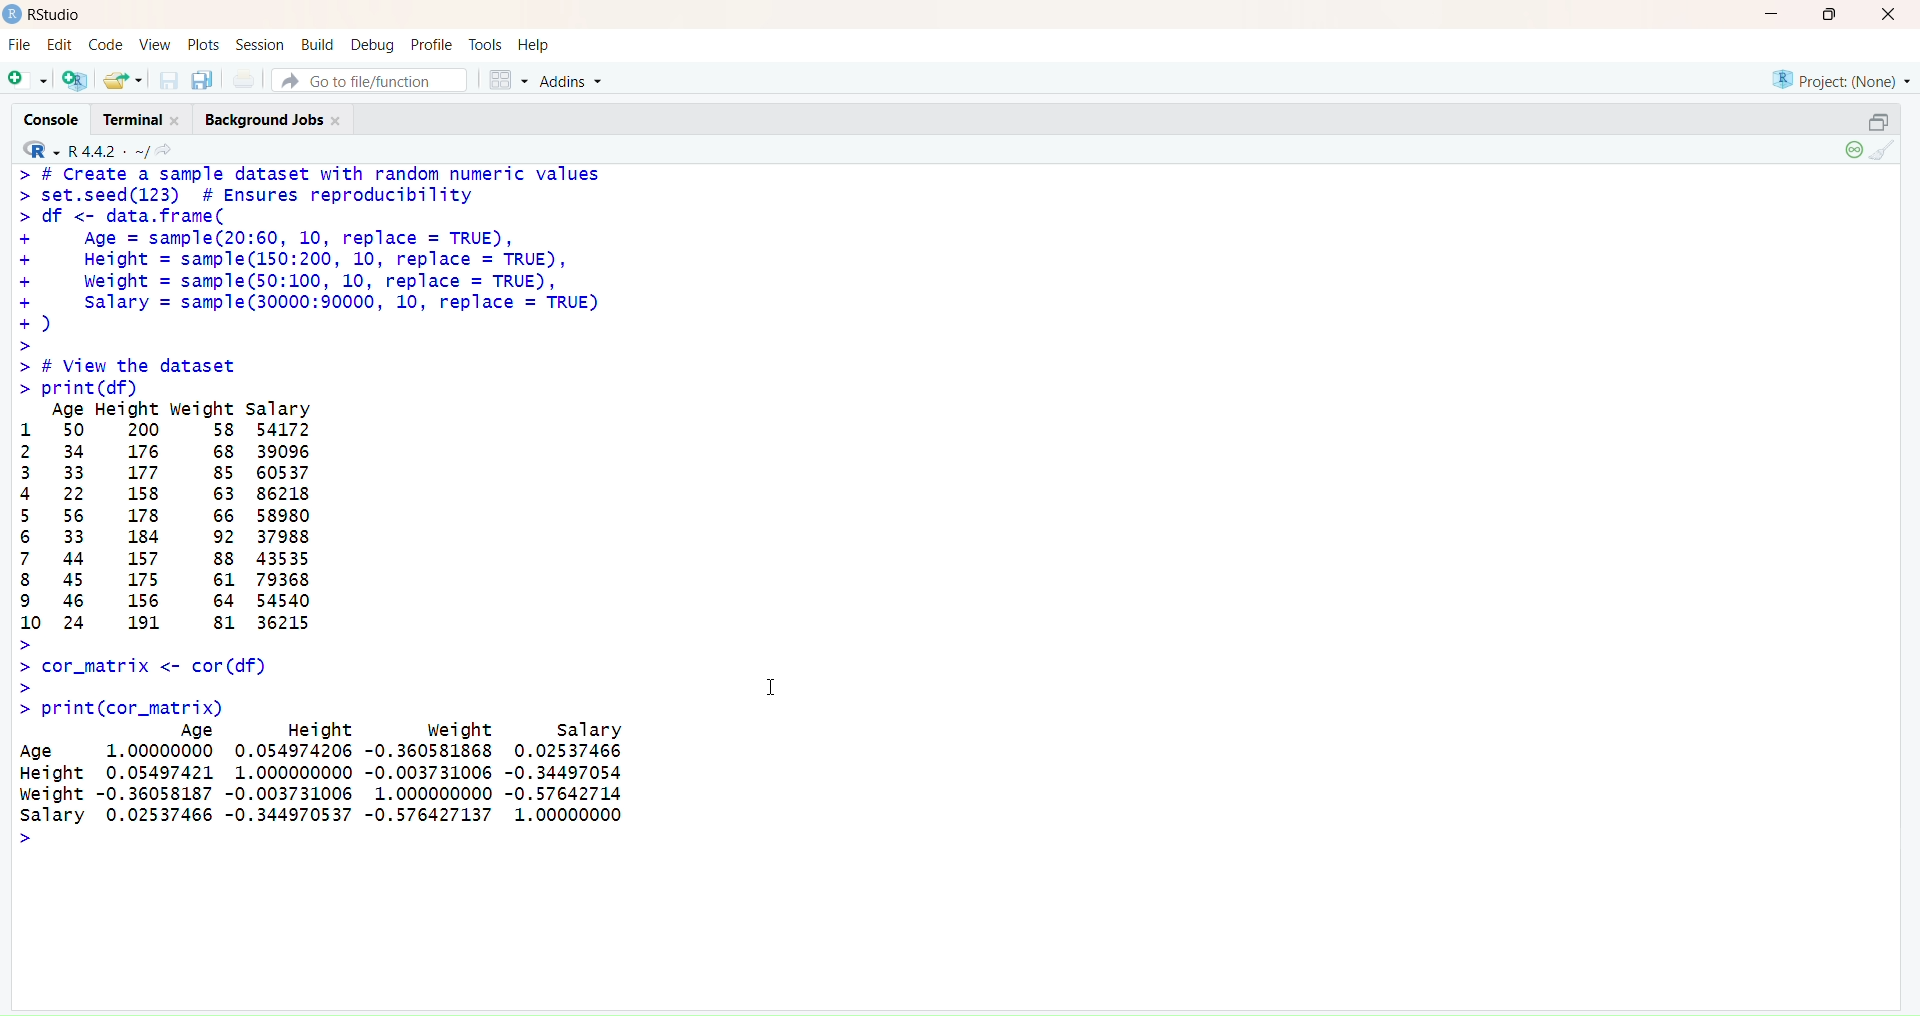 Image resolution: width=1920 pixels, height=1016 pixels. I want to click on Go to file/function, so click(368, 81).